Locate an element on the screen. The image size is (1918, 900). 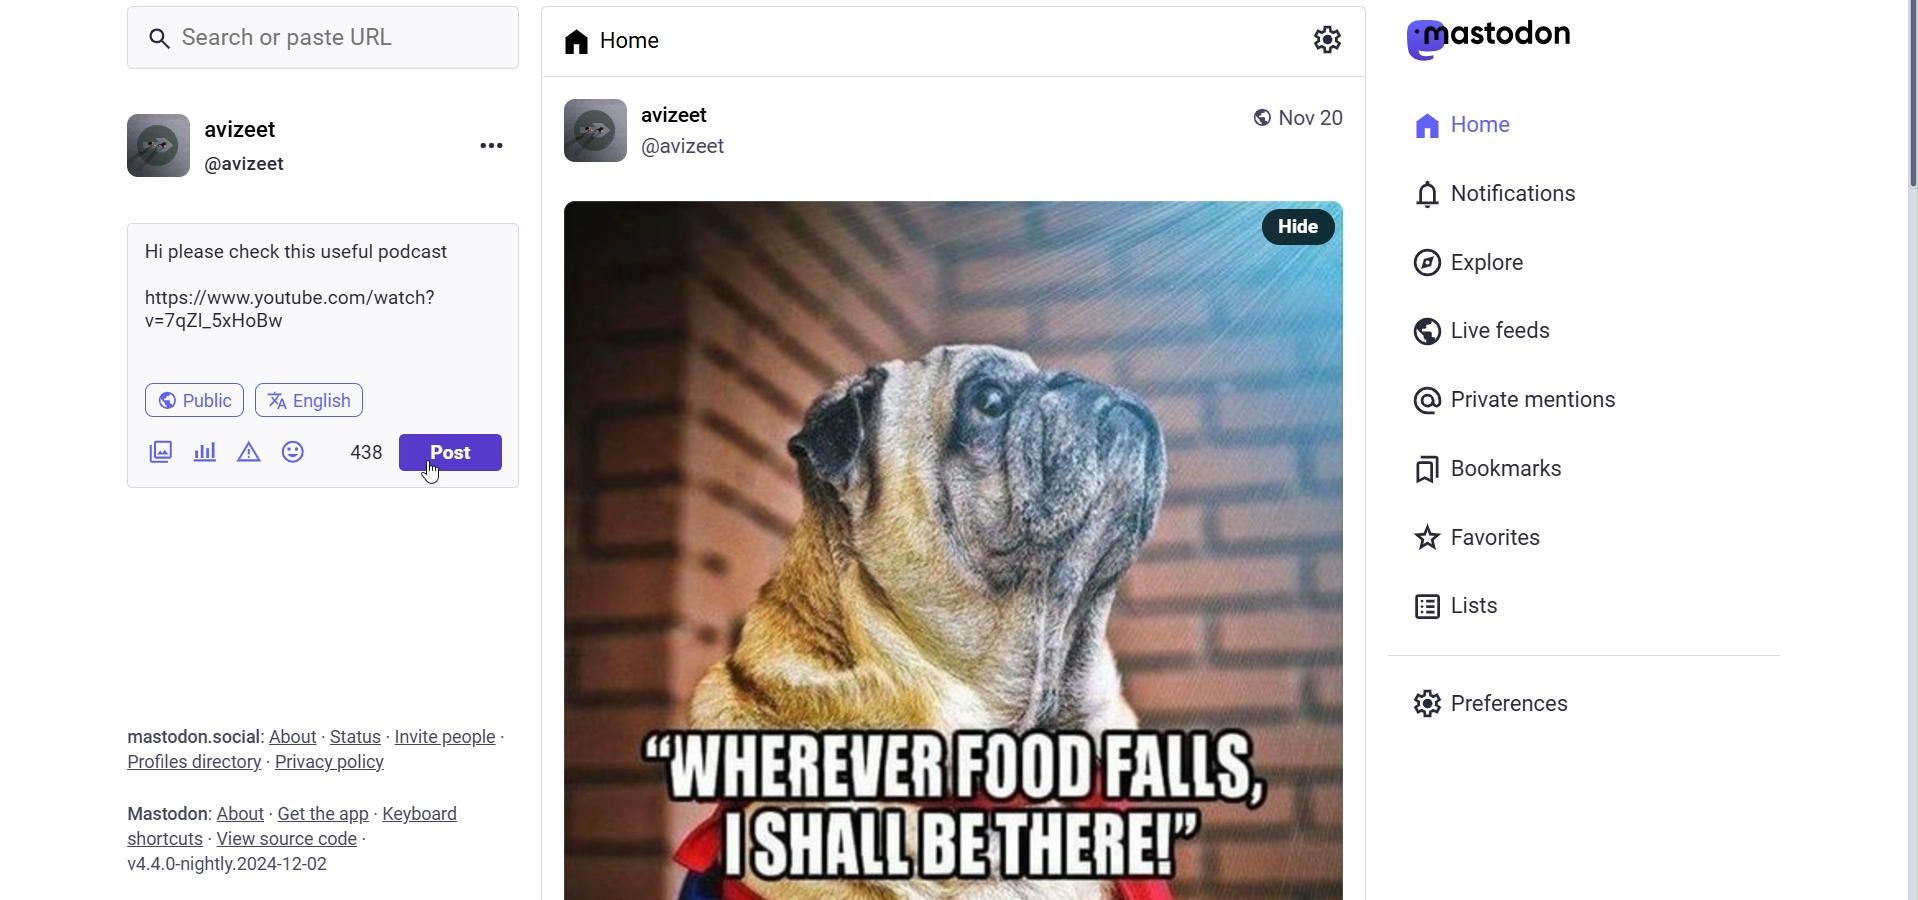
keyboard is located at coordinates (432, 811).